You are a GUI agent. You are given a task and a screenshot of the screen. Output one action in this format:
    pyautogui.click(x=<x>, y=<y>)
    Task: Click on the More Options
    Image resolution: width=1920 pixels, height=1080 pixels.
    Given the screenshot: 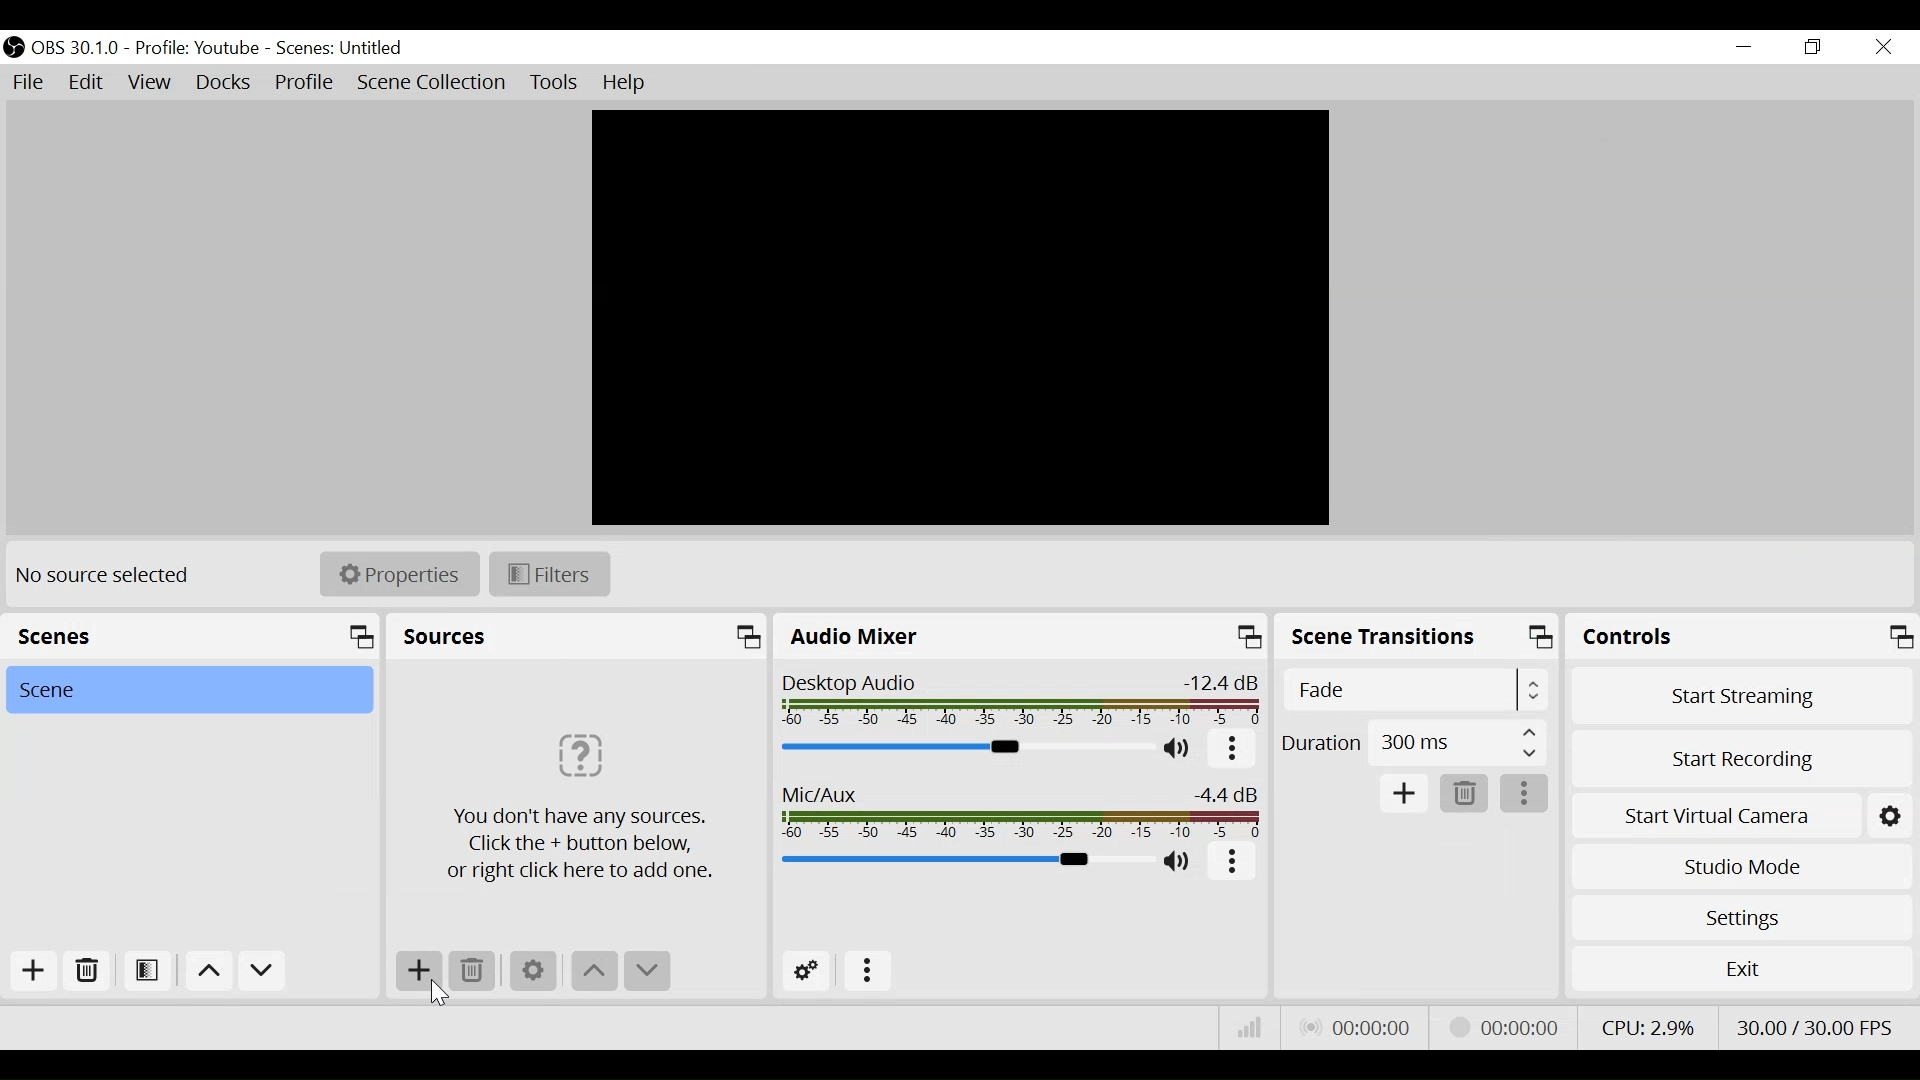 What is the action you would take?
    pyautogui.click(x=873, y=968)
    